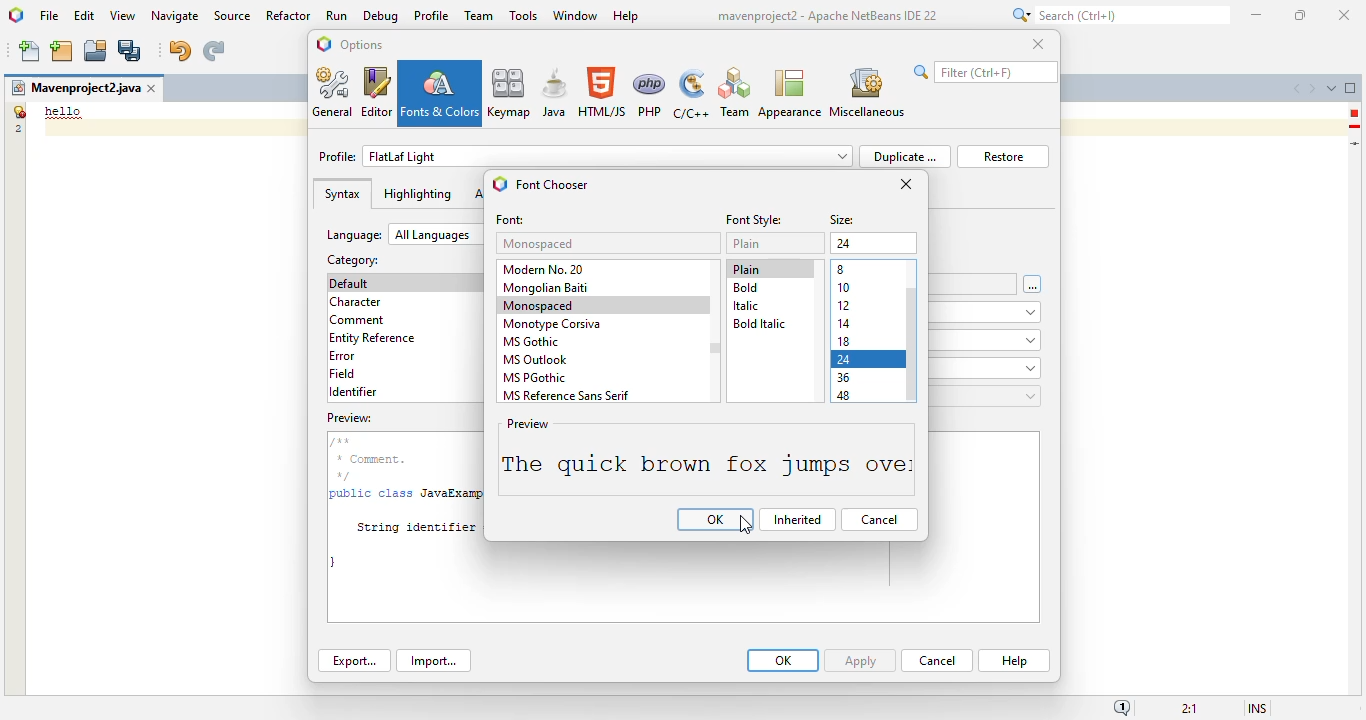 This screenshot has height=720, width=1366. I want to click on bold, so click(746, 288).